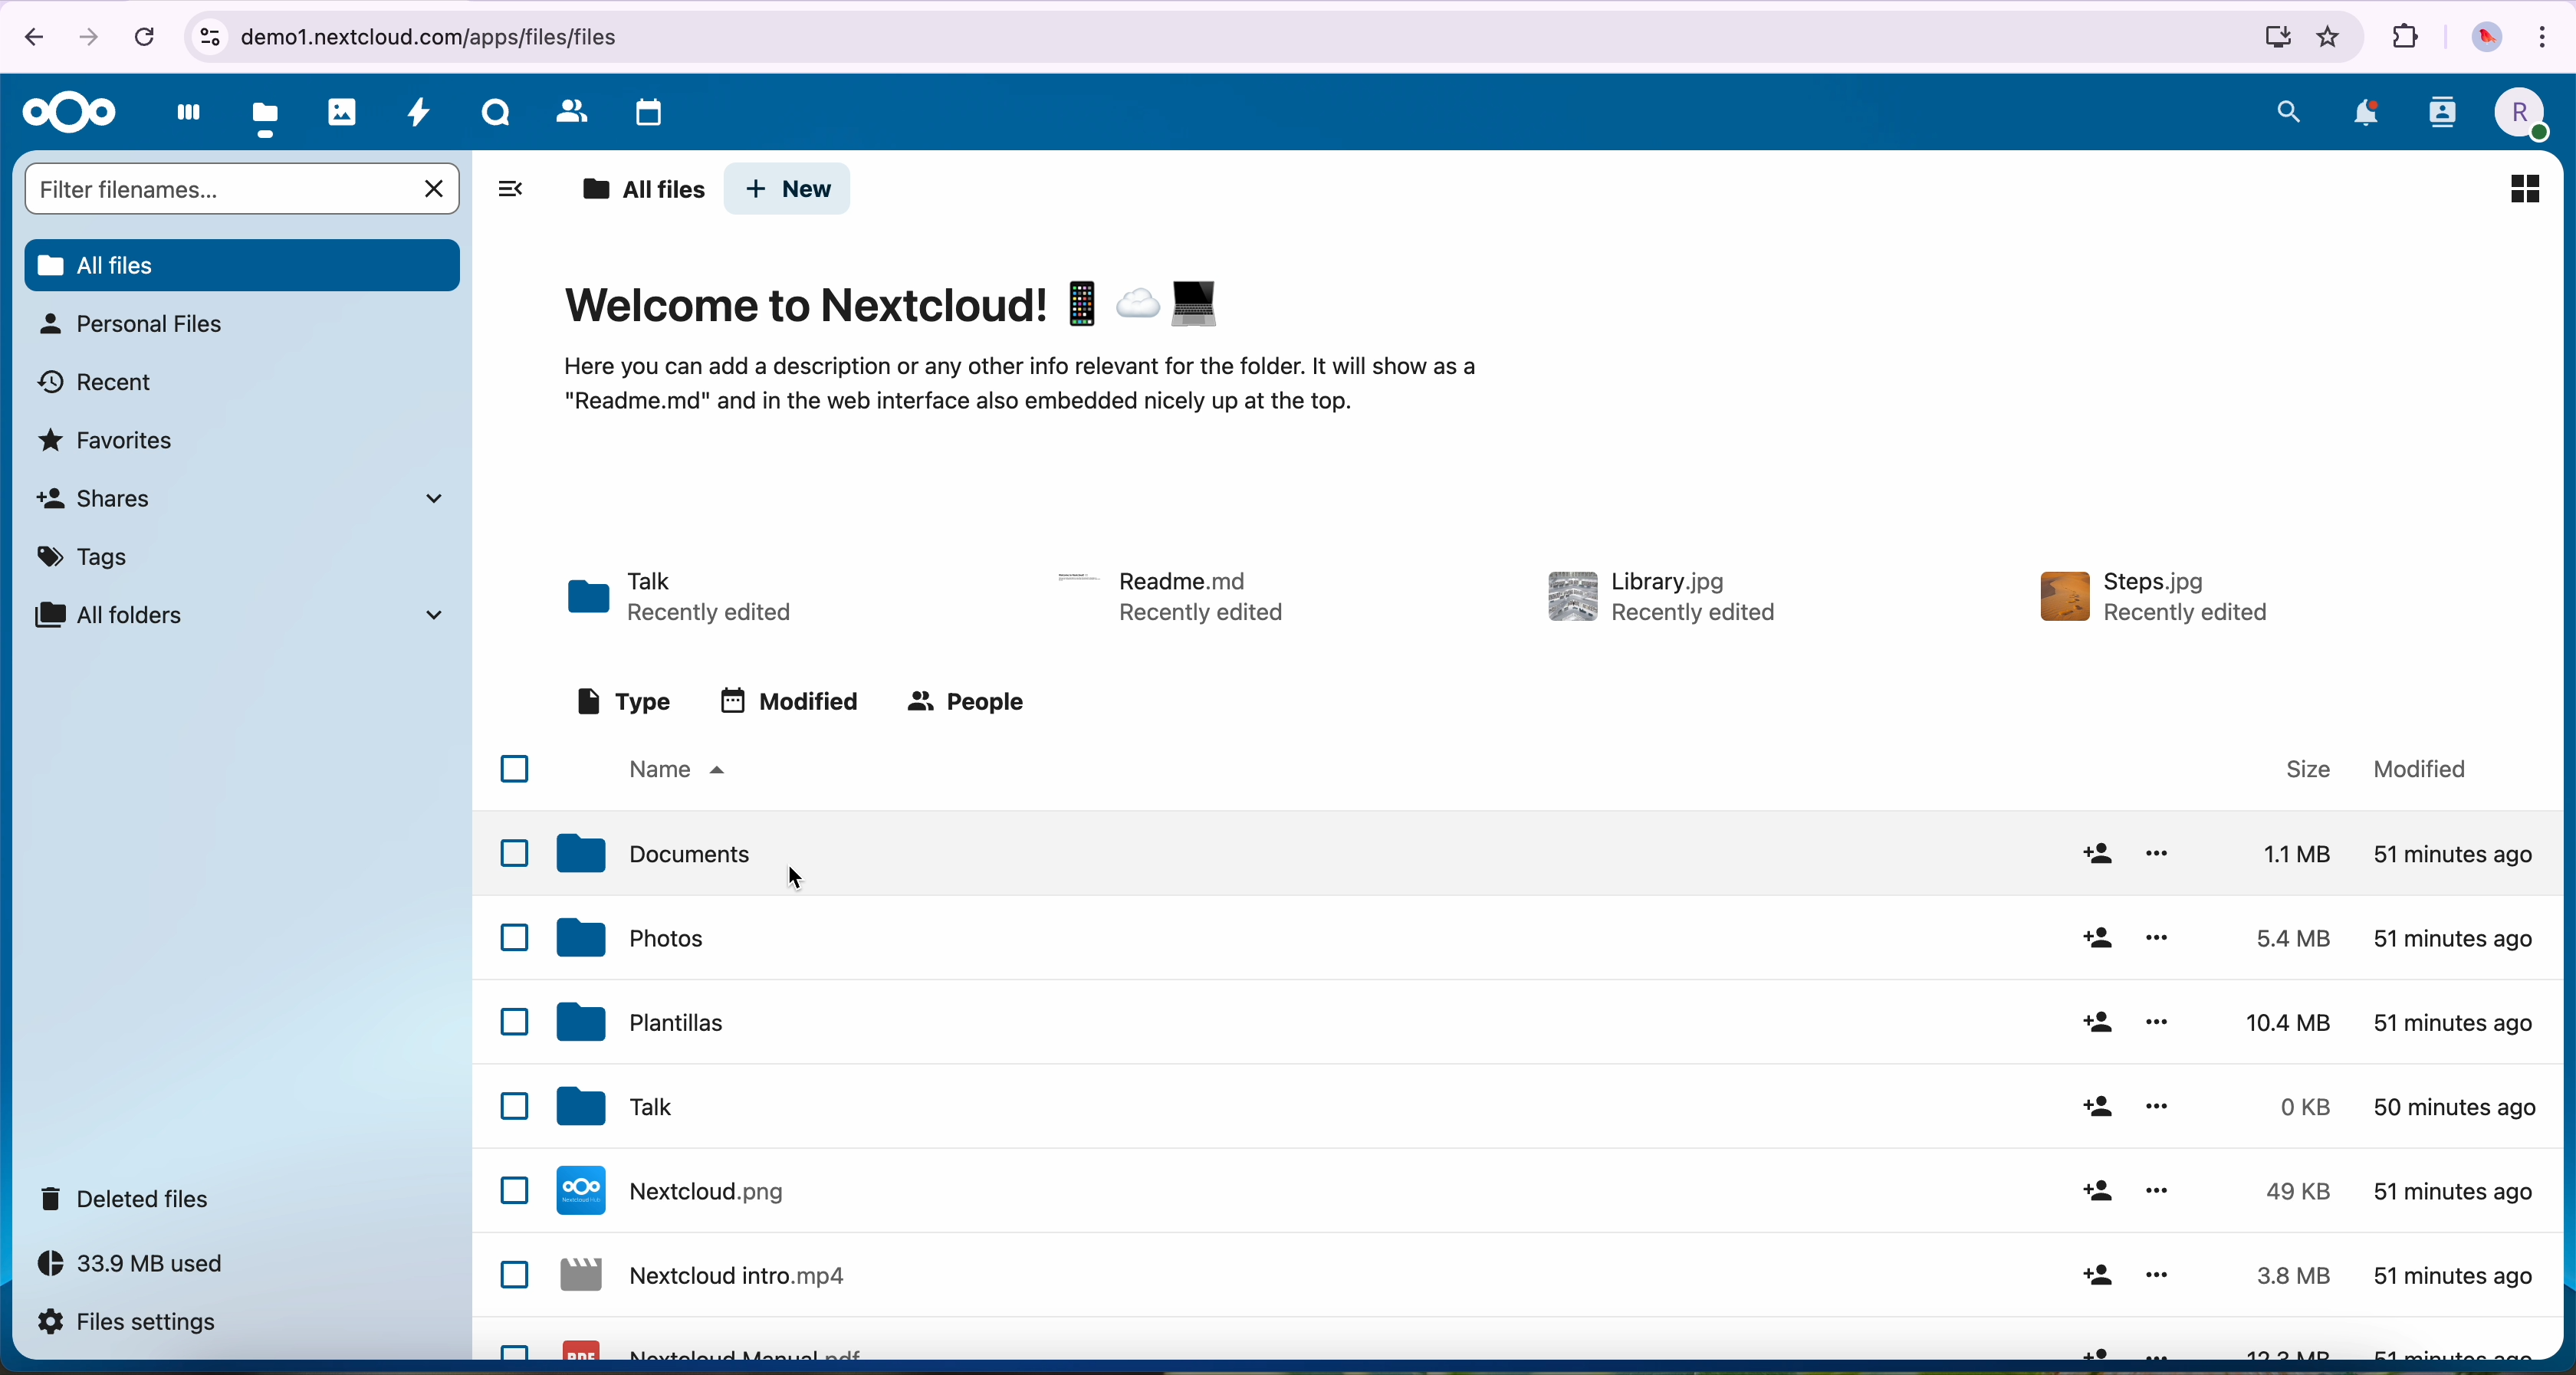  Describe the element at coordinates (2441, 119) in the screenshot. I see `contacts` at that location.